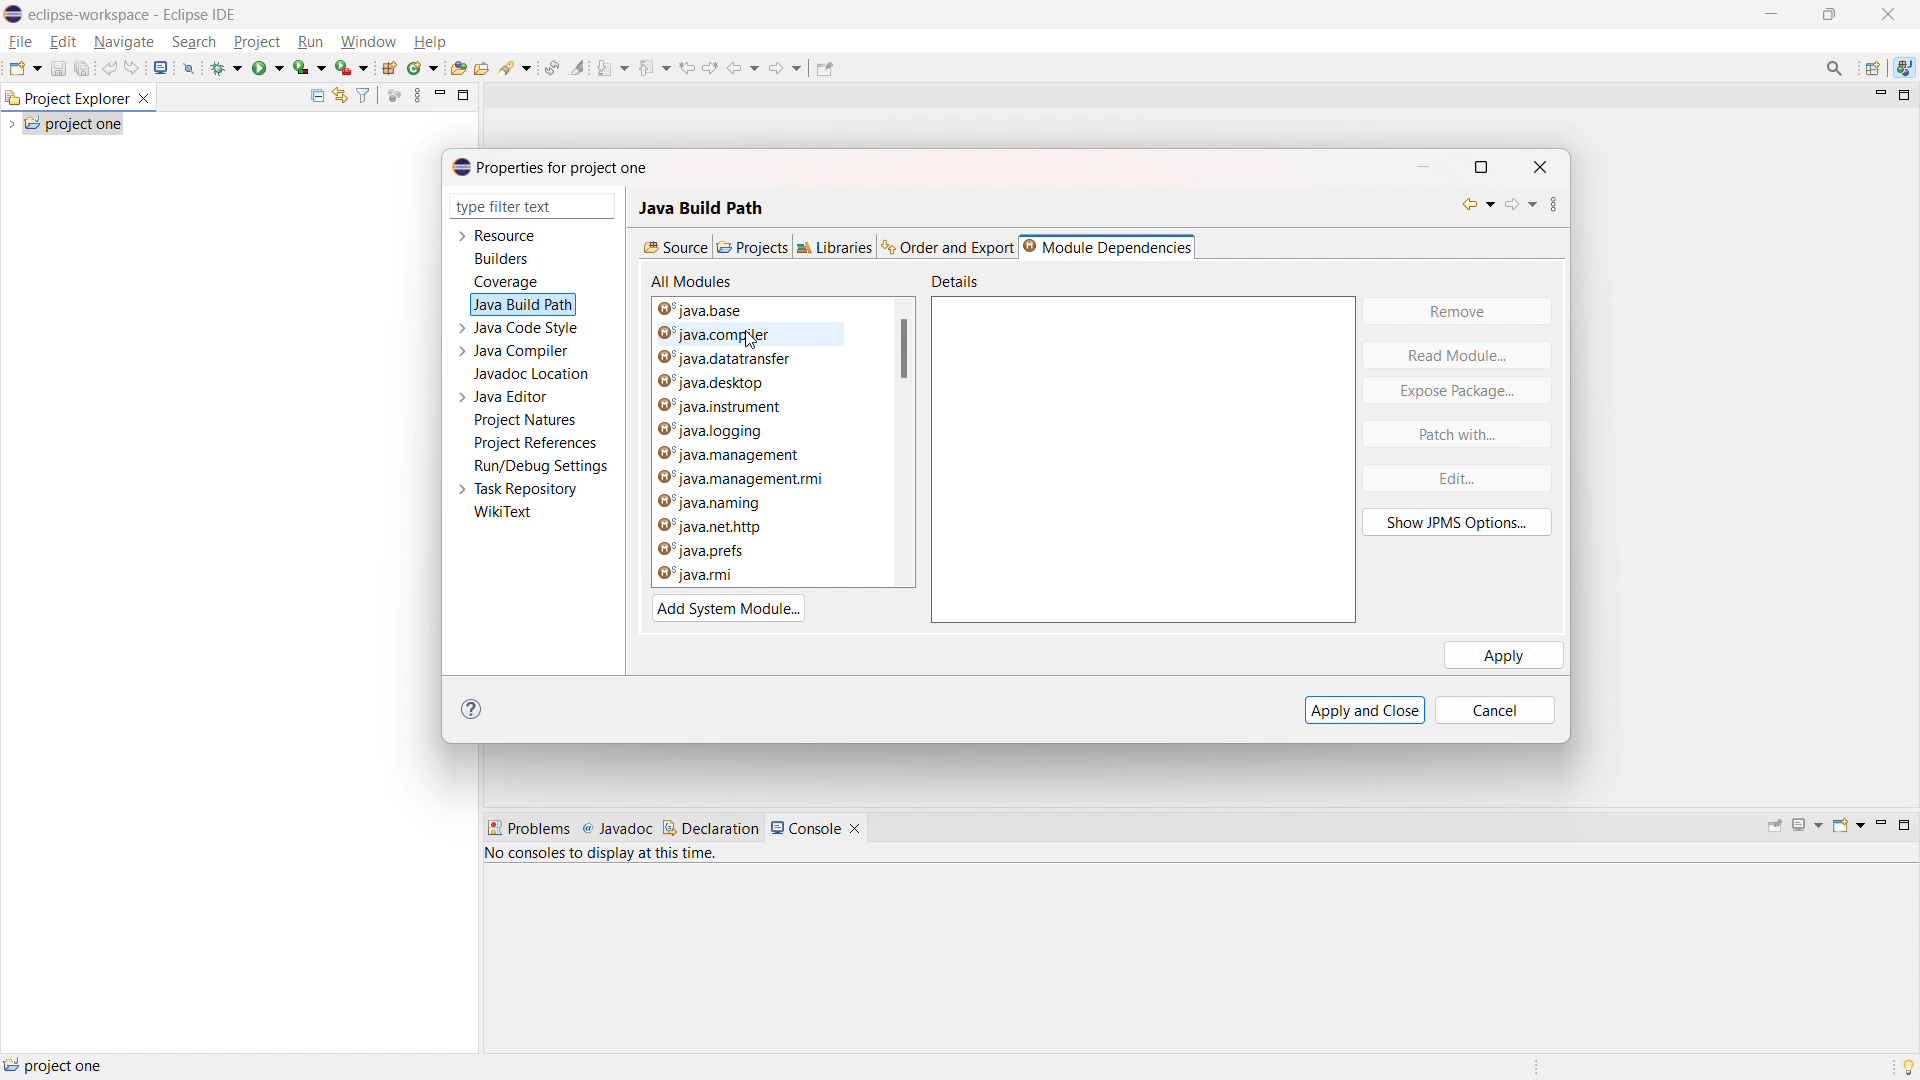  Describe the element at coordinates (653, 66) in the screenshot. I see `previous annotation` at that location.